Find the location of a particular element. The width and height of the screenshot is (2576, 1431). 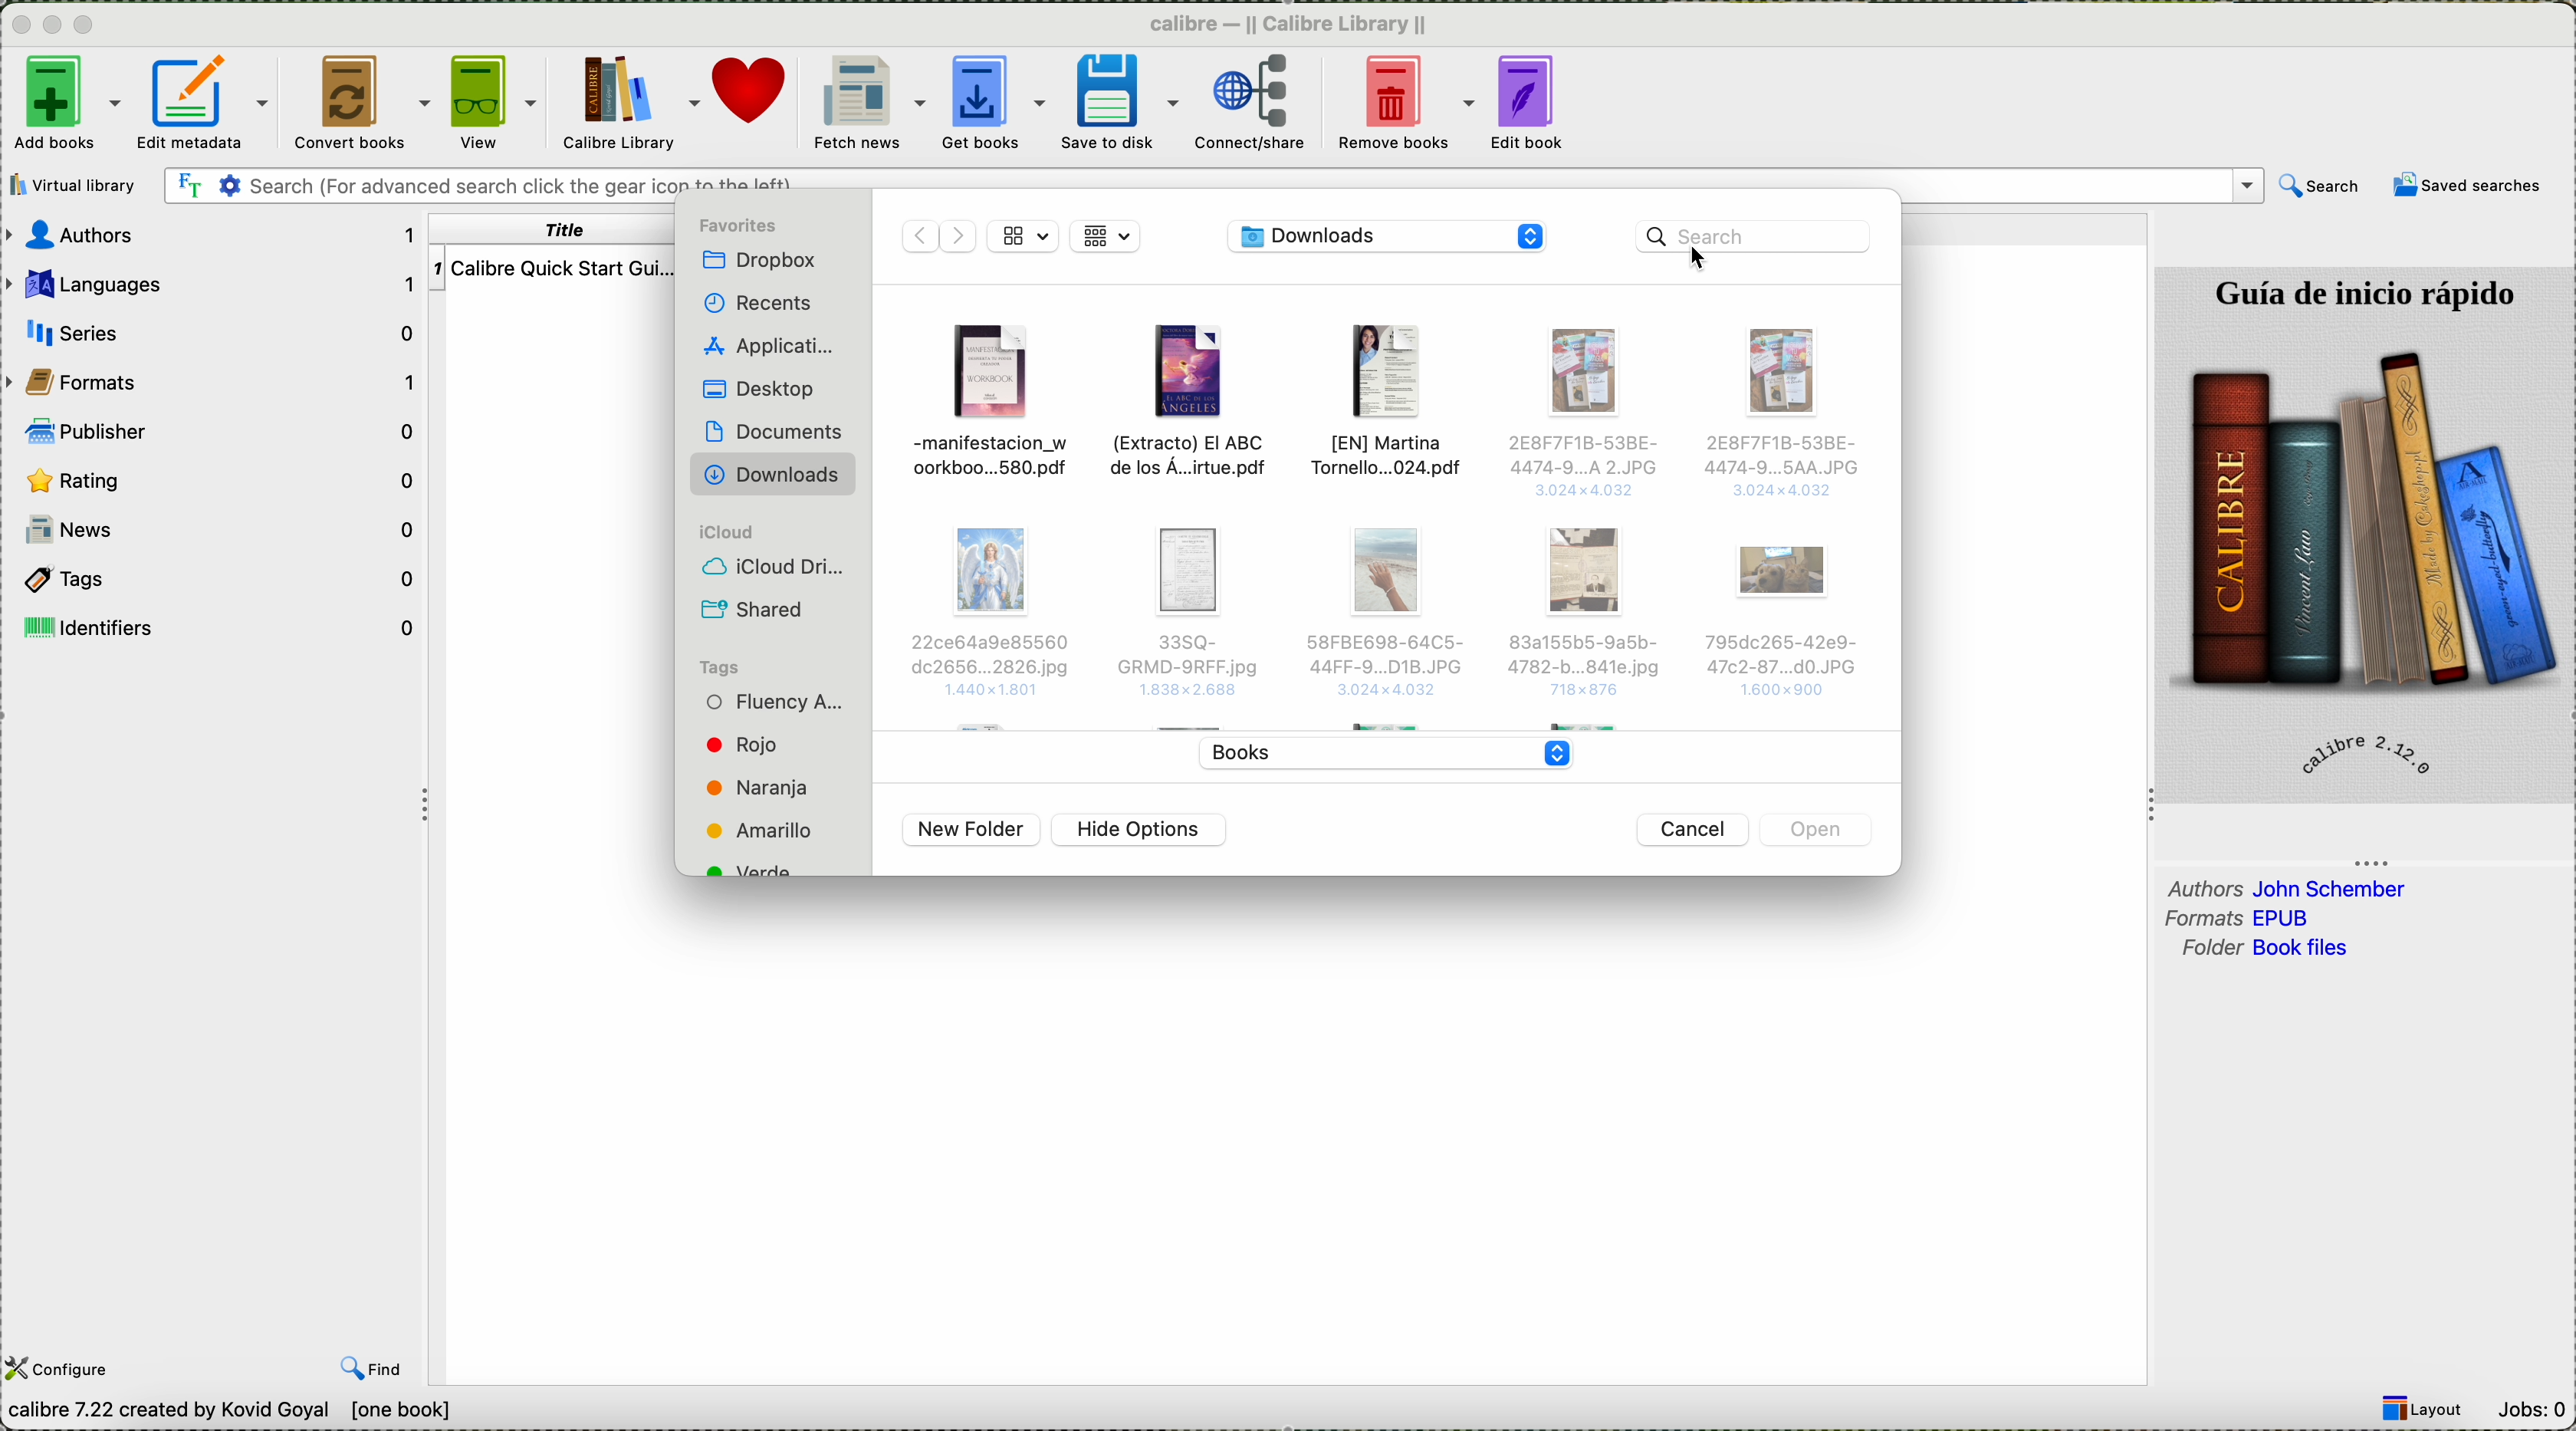

identifiers is located at coordinates (217, 628).